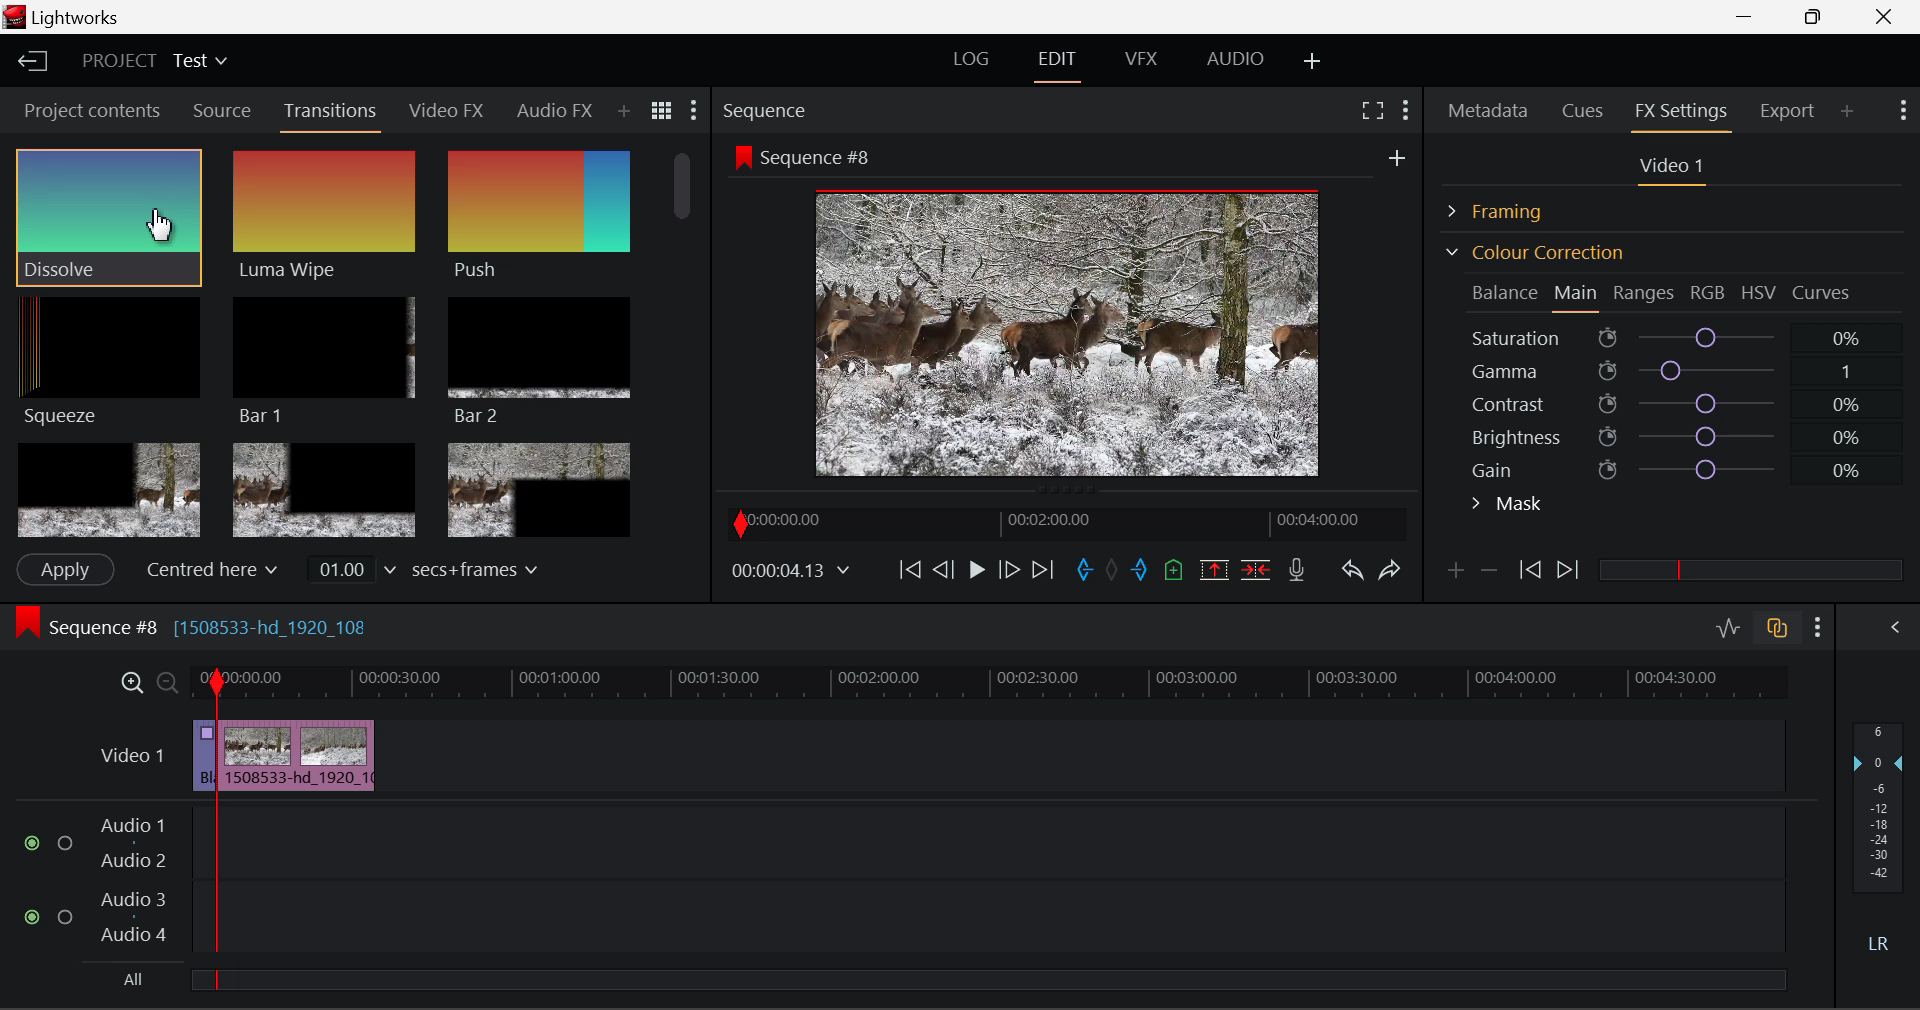 This screenshot has height=1010, width=1920. Describe the element at coordinates (970, 58) in the screenshot. I see `LOG Layout` at that location.